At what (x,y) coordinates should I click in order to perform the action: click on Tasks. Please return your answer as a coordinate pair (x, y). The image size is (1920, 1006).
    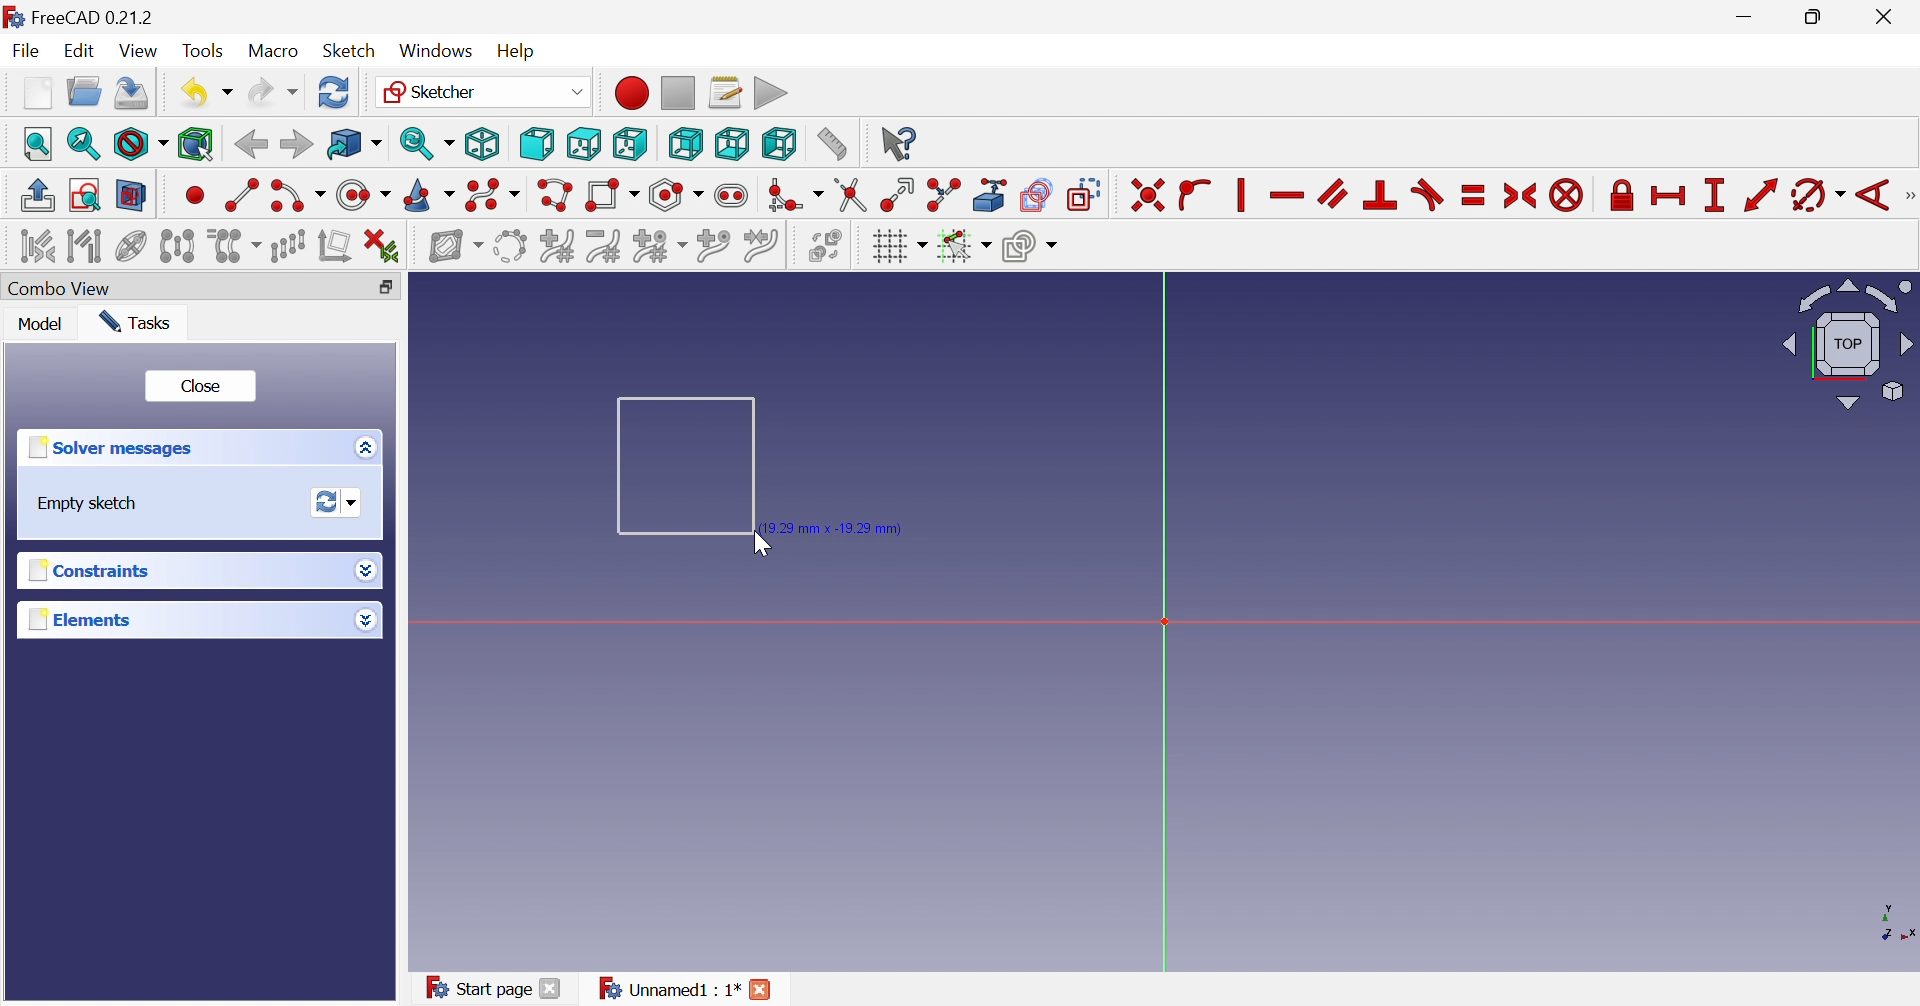
    Looking at the image, I should click on (137, 323).